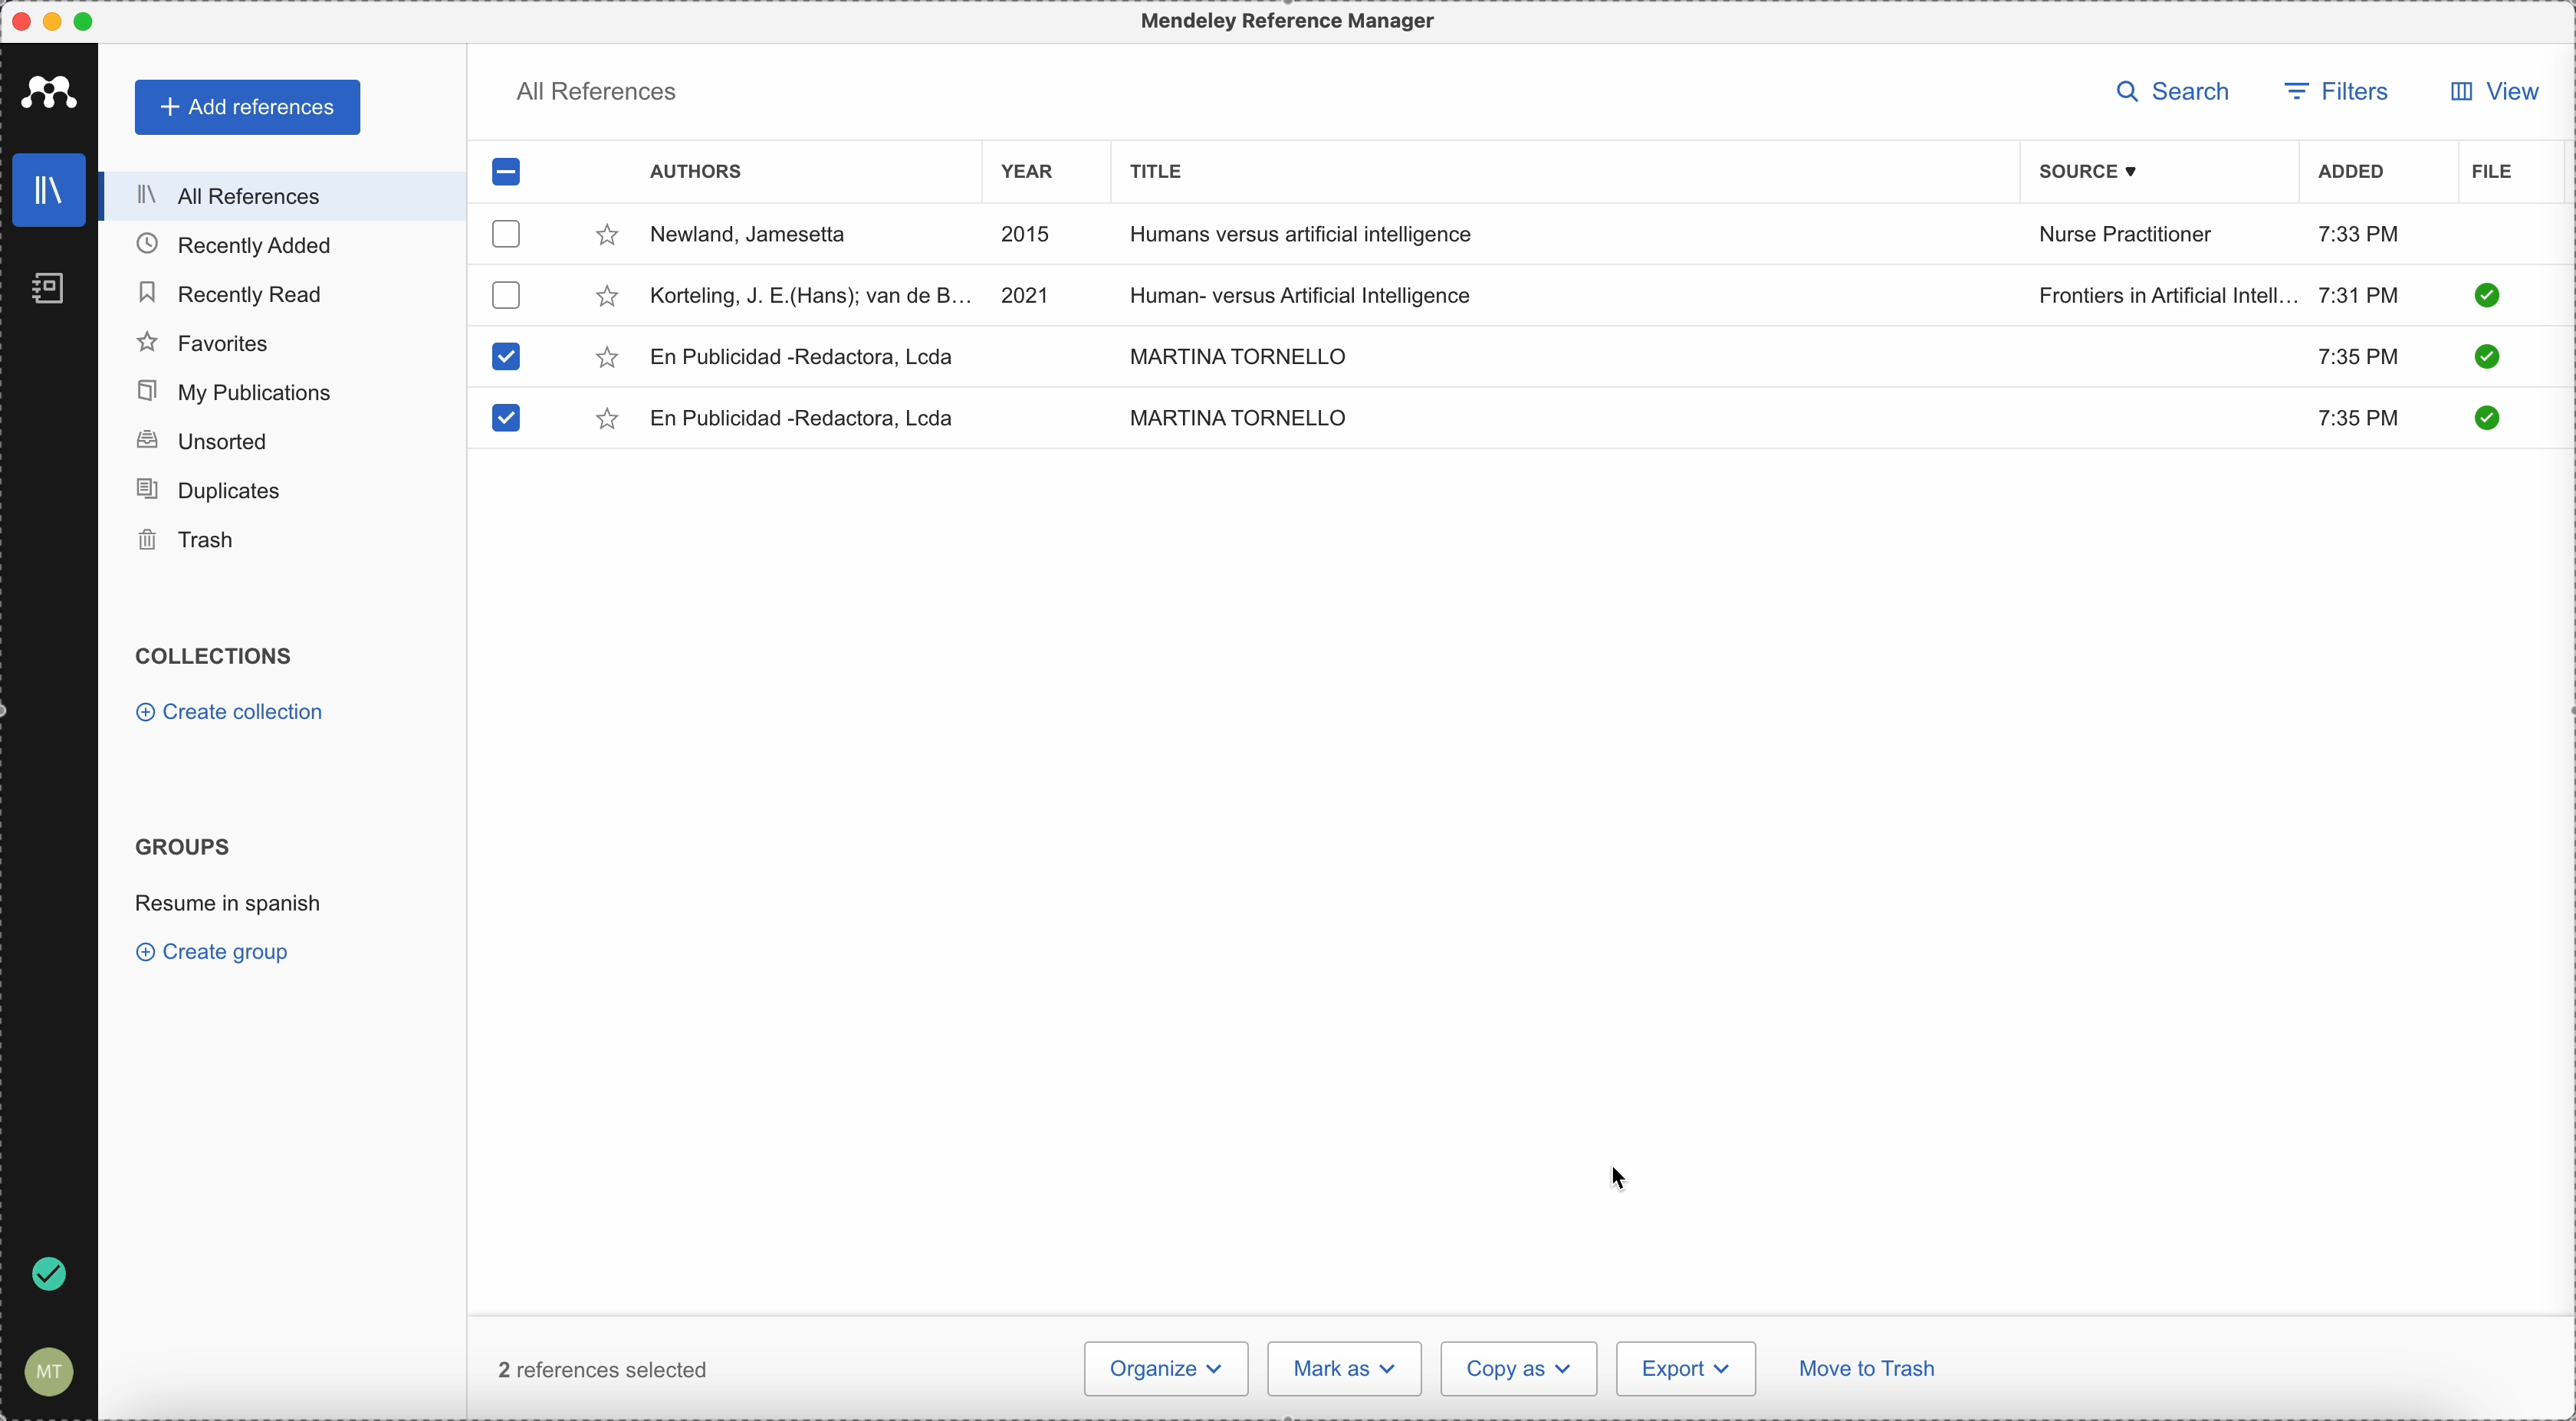  Describe the element at coordinates (606, 359) in the screenshot. I see `favorite` at that location.